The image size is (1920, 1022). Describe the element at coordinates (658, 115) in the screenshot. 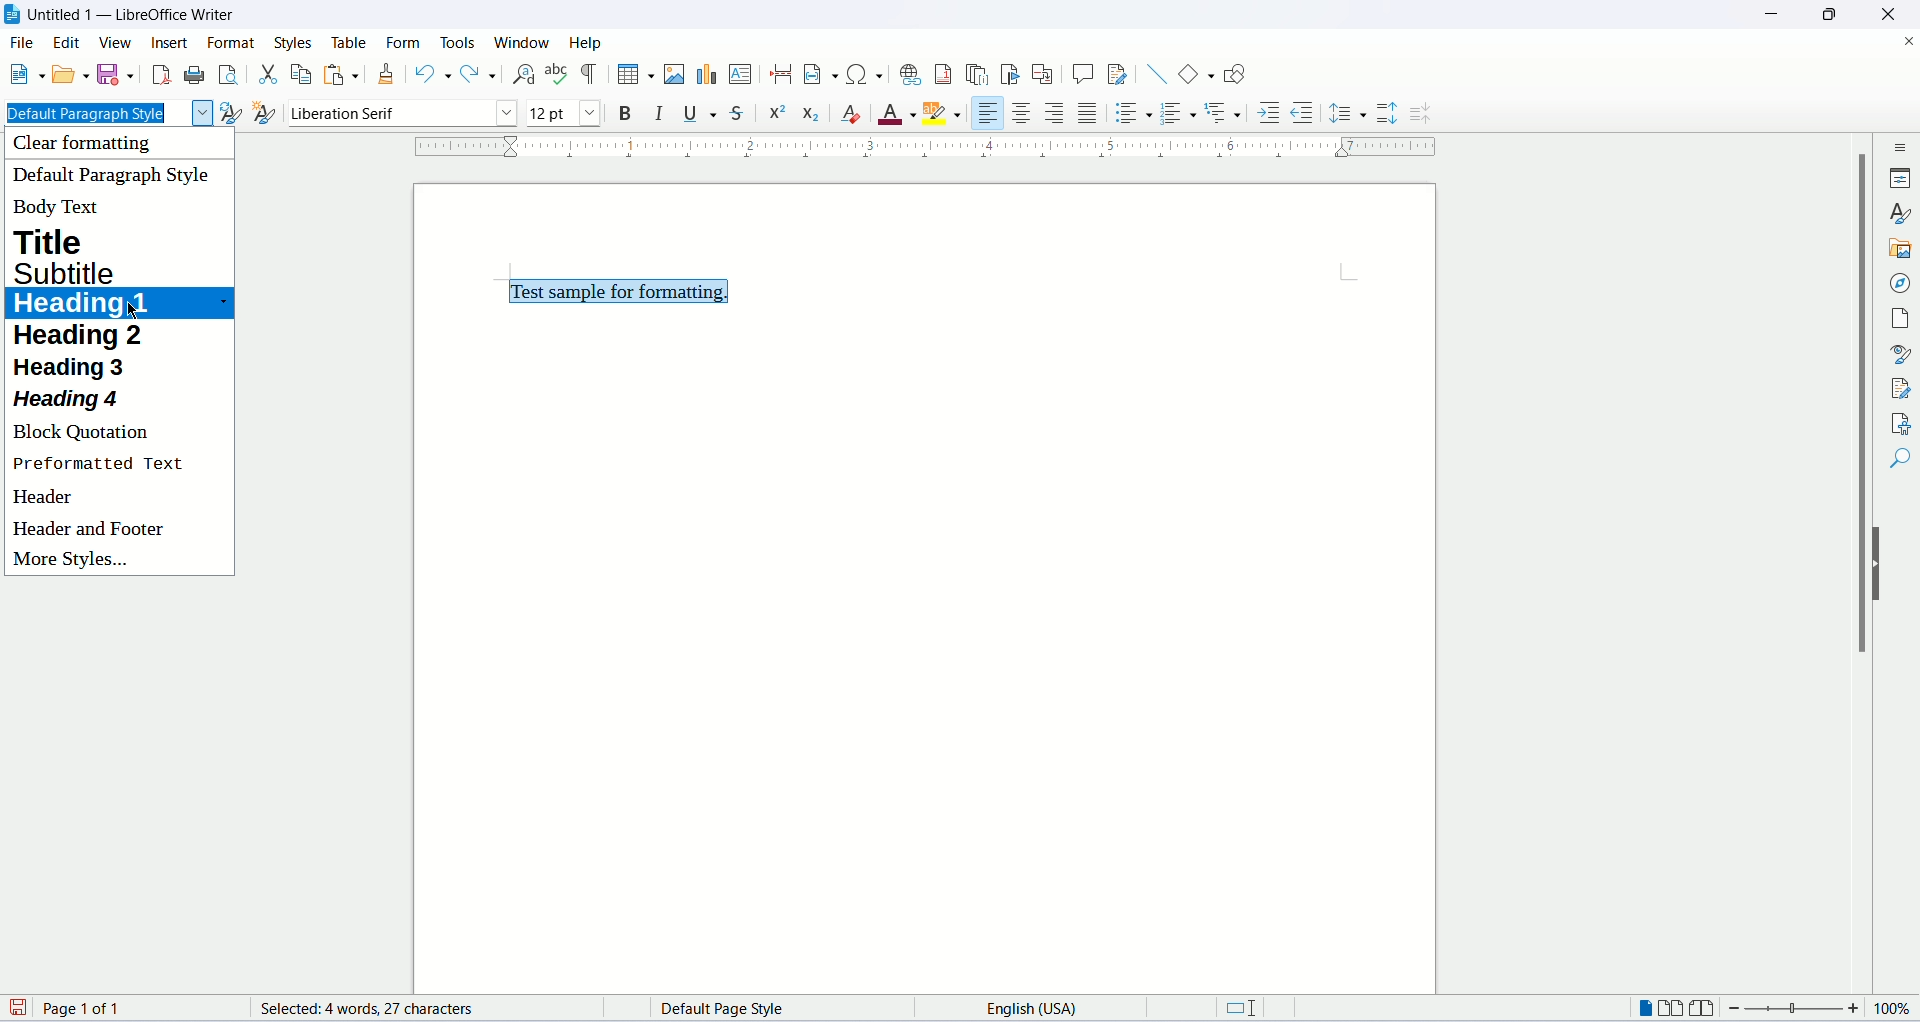

I see `italics` at that location.